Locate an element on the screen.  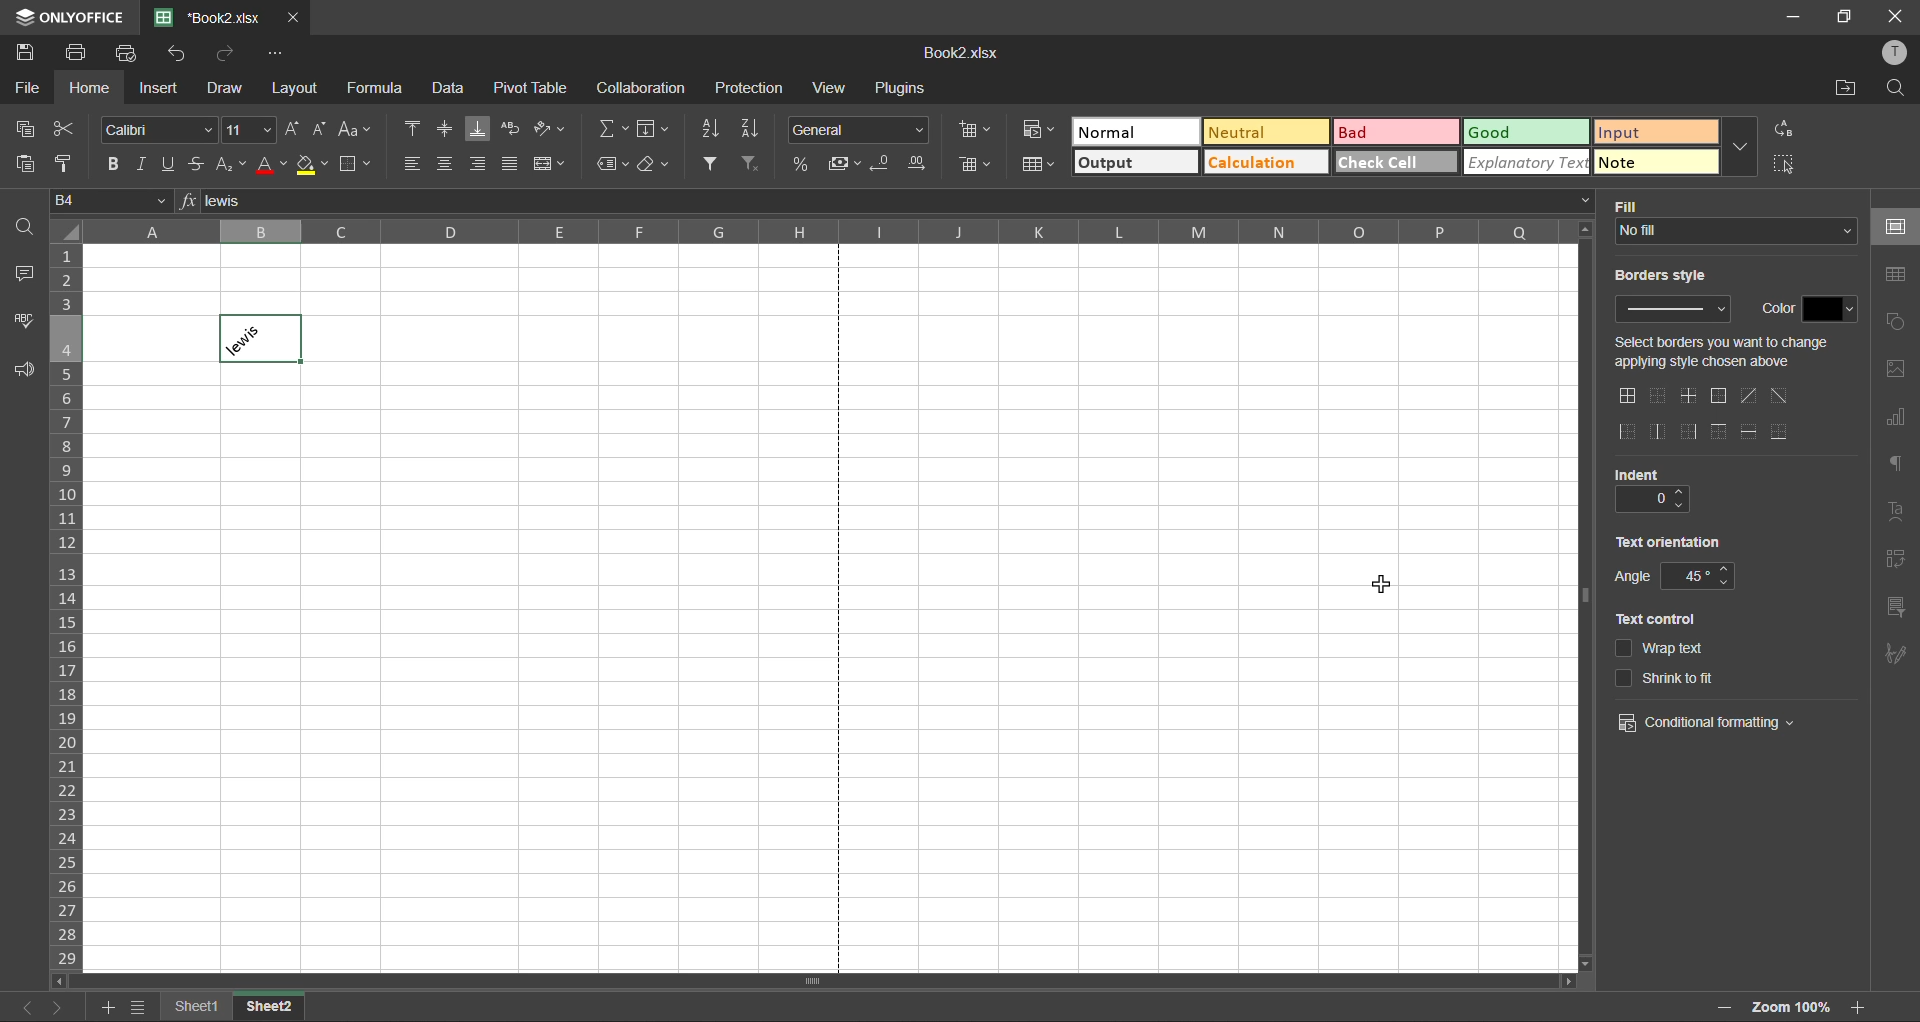
input fill is located at coordinates (1733, 231).